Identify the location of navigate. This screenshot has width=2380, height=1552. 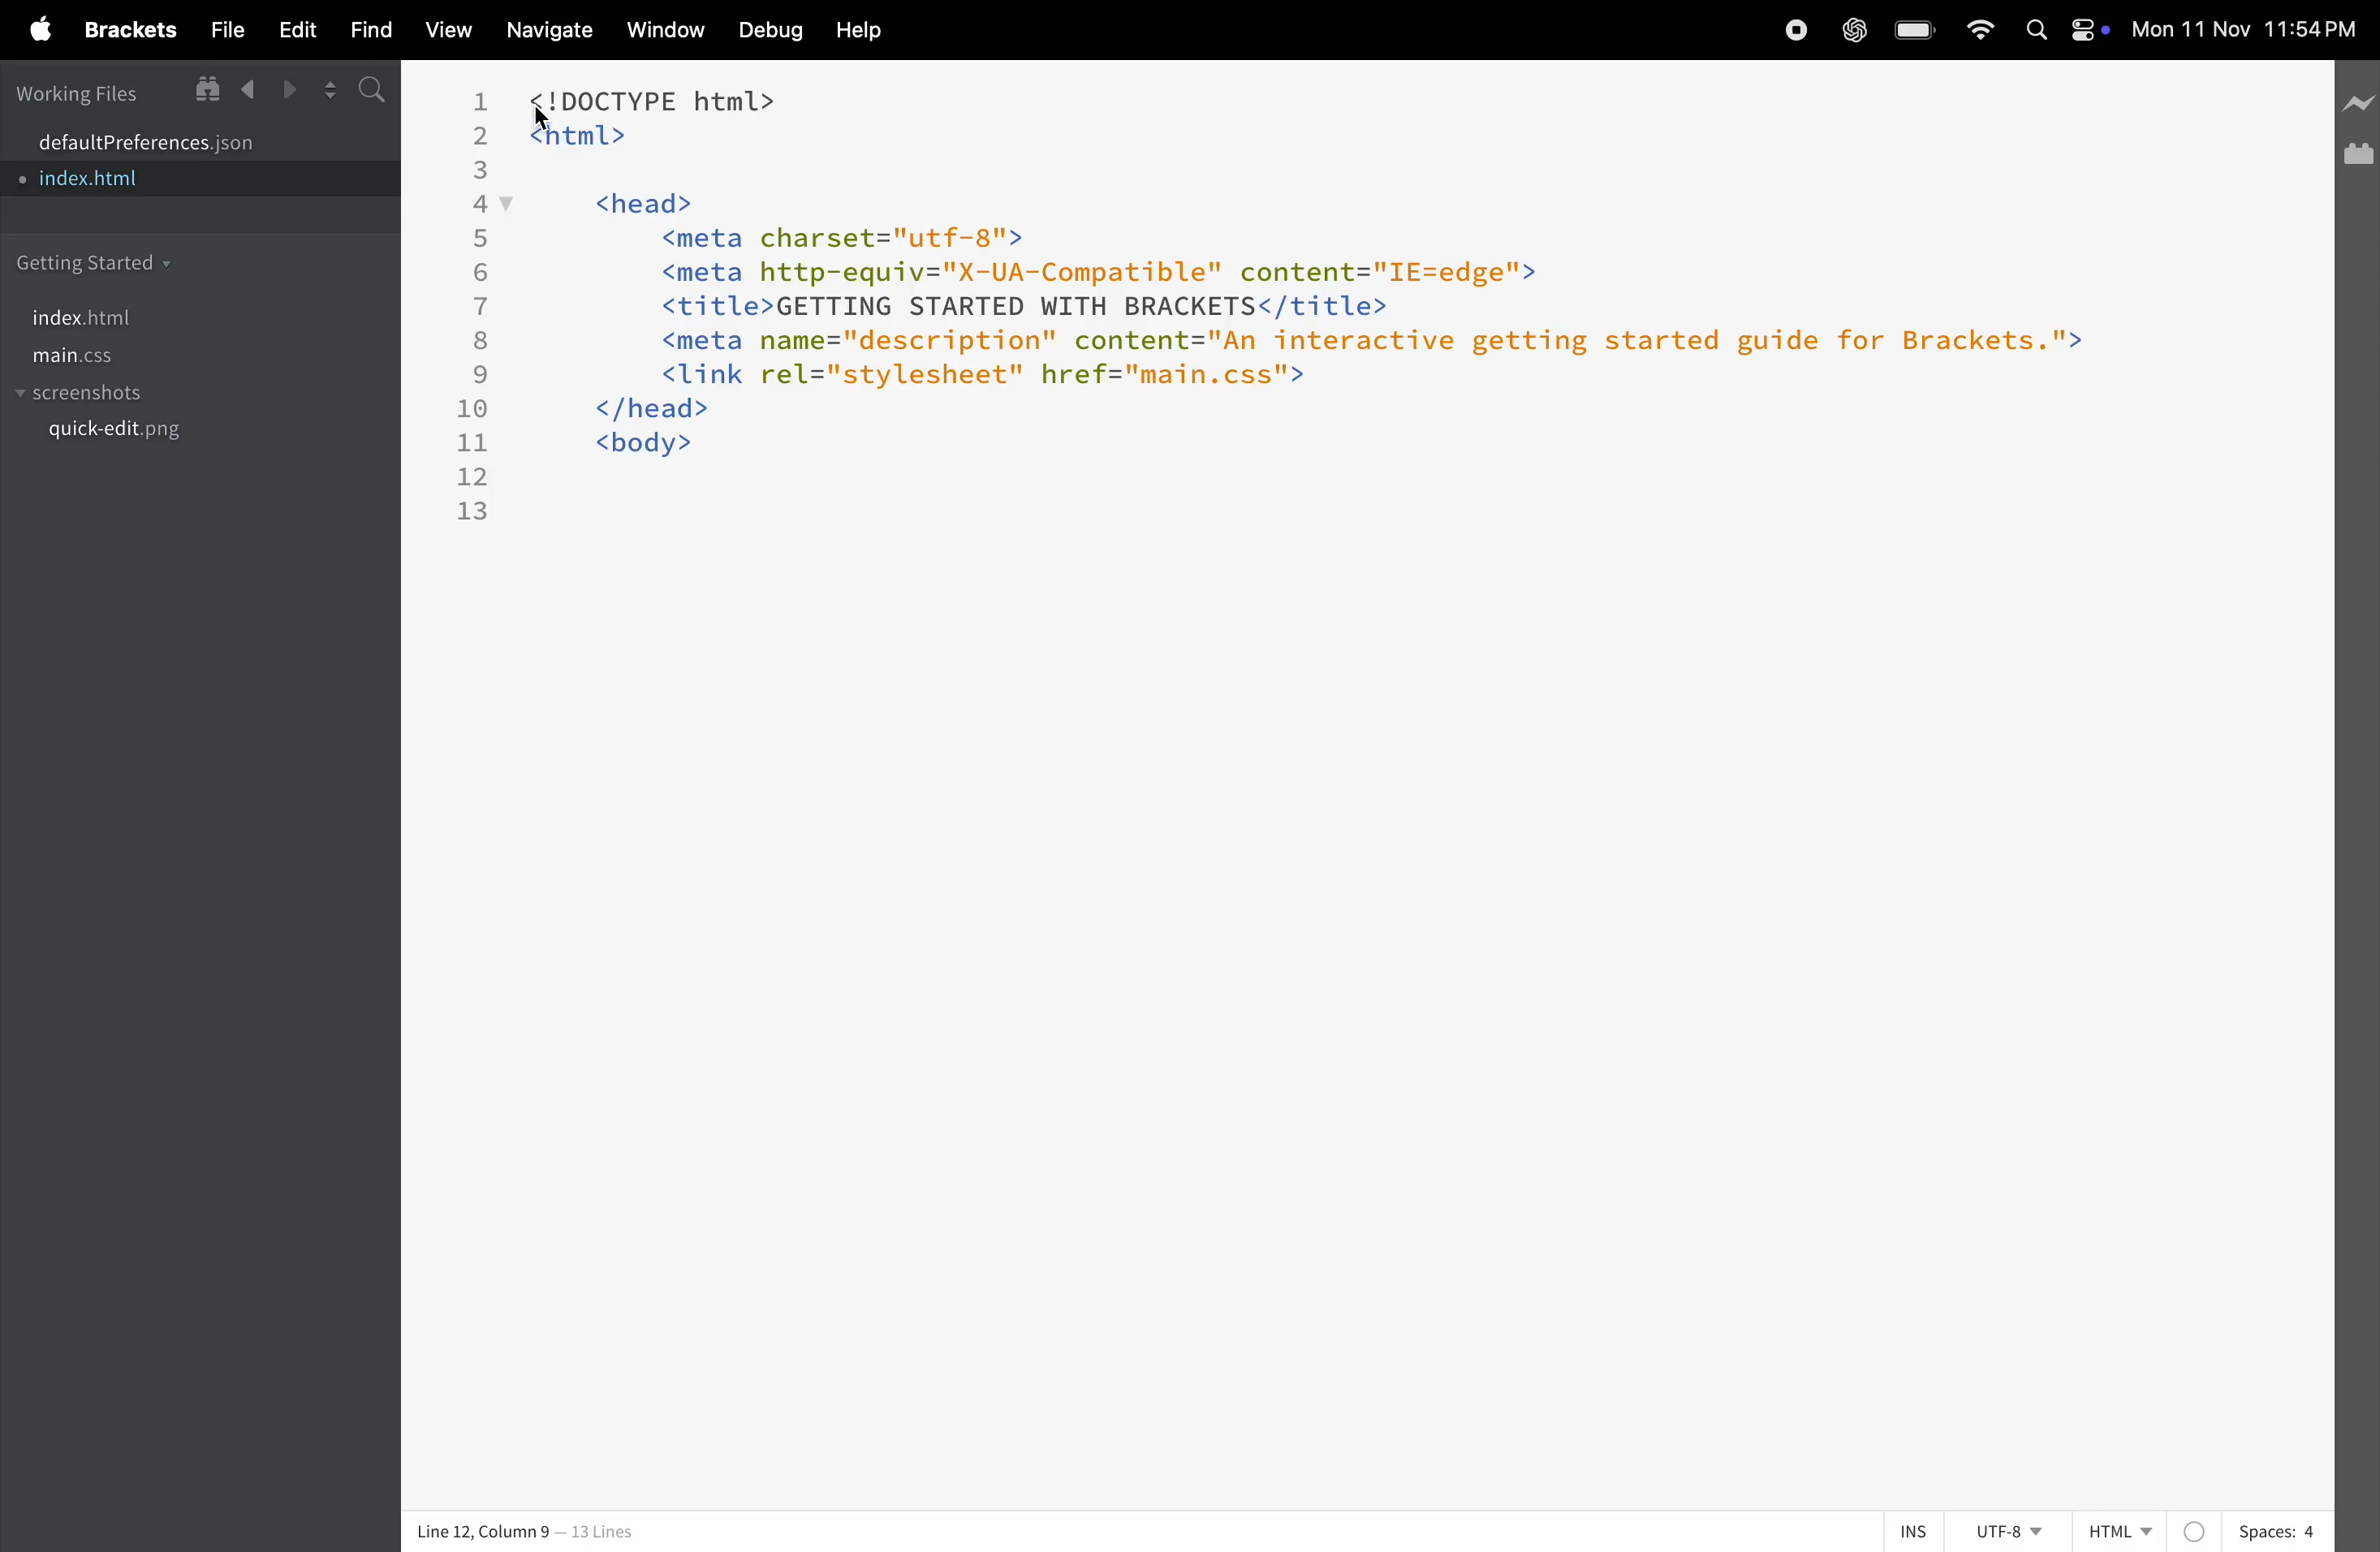
(543, 31).